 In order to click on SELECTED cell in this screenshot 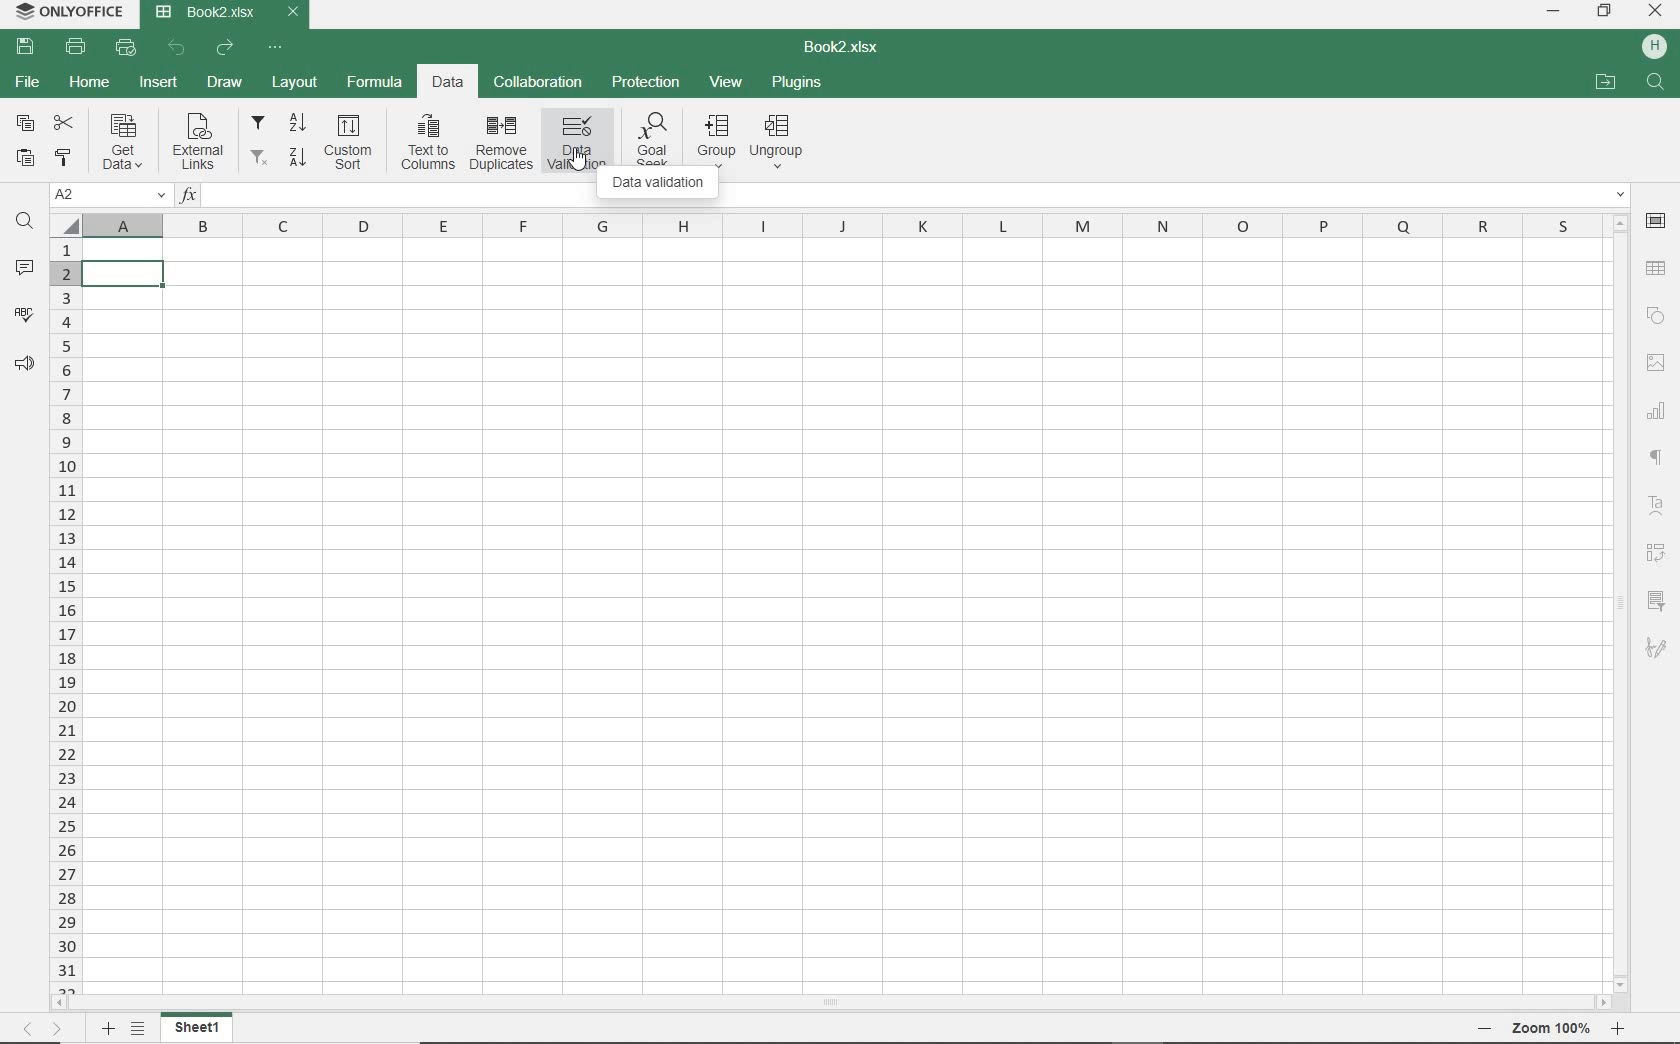, I will do `click(125, 273)`.